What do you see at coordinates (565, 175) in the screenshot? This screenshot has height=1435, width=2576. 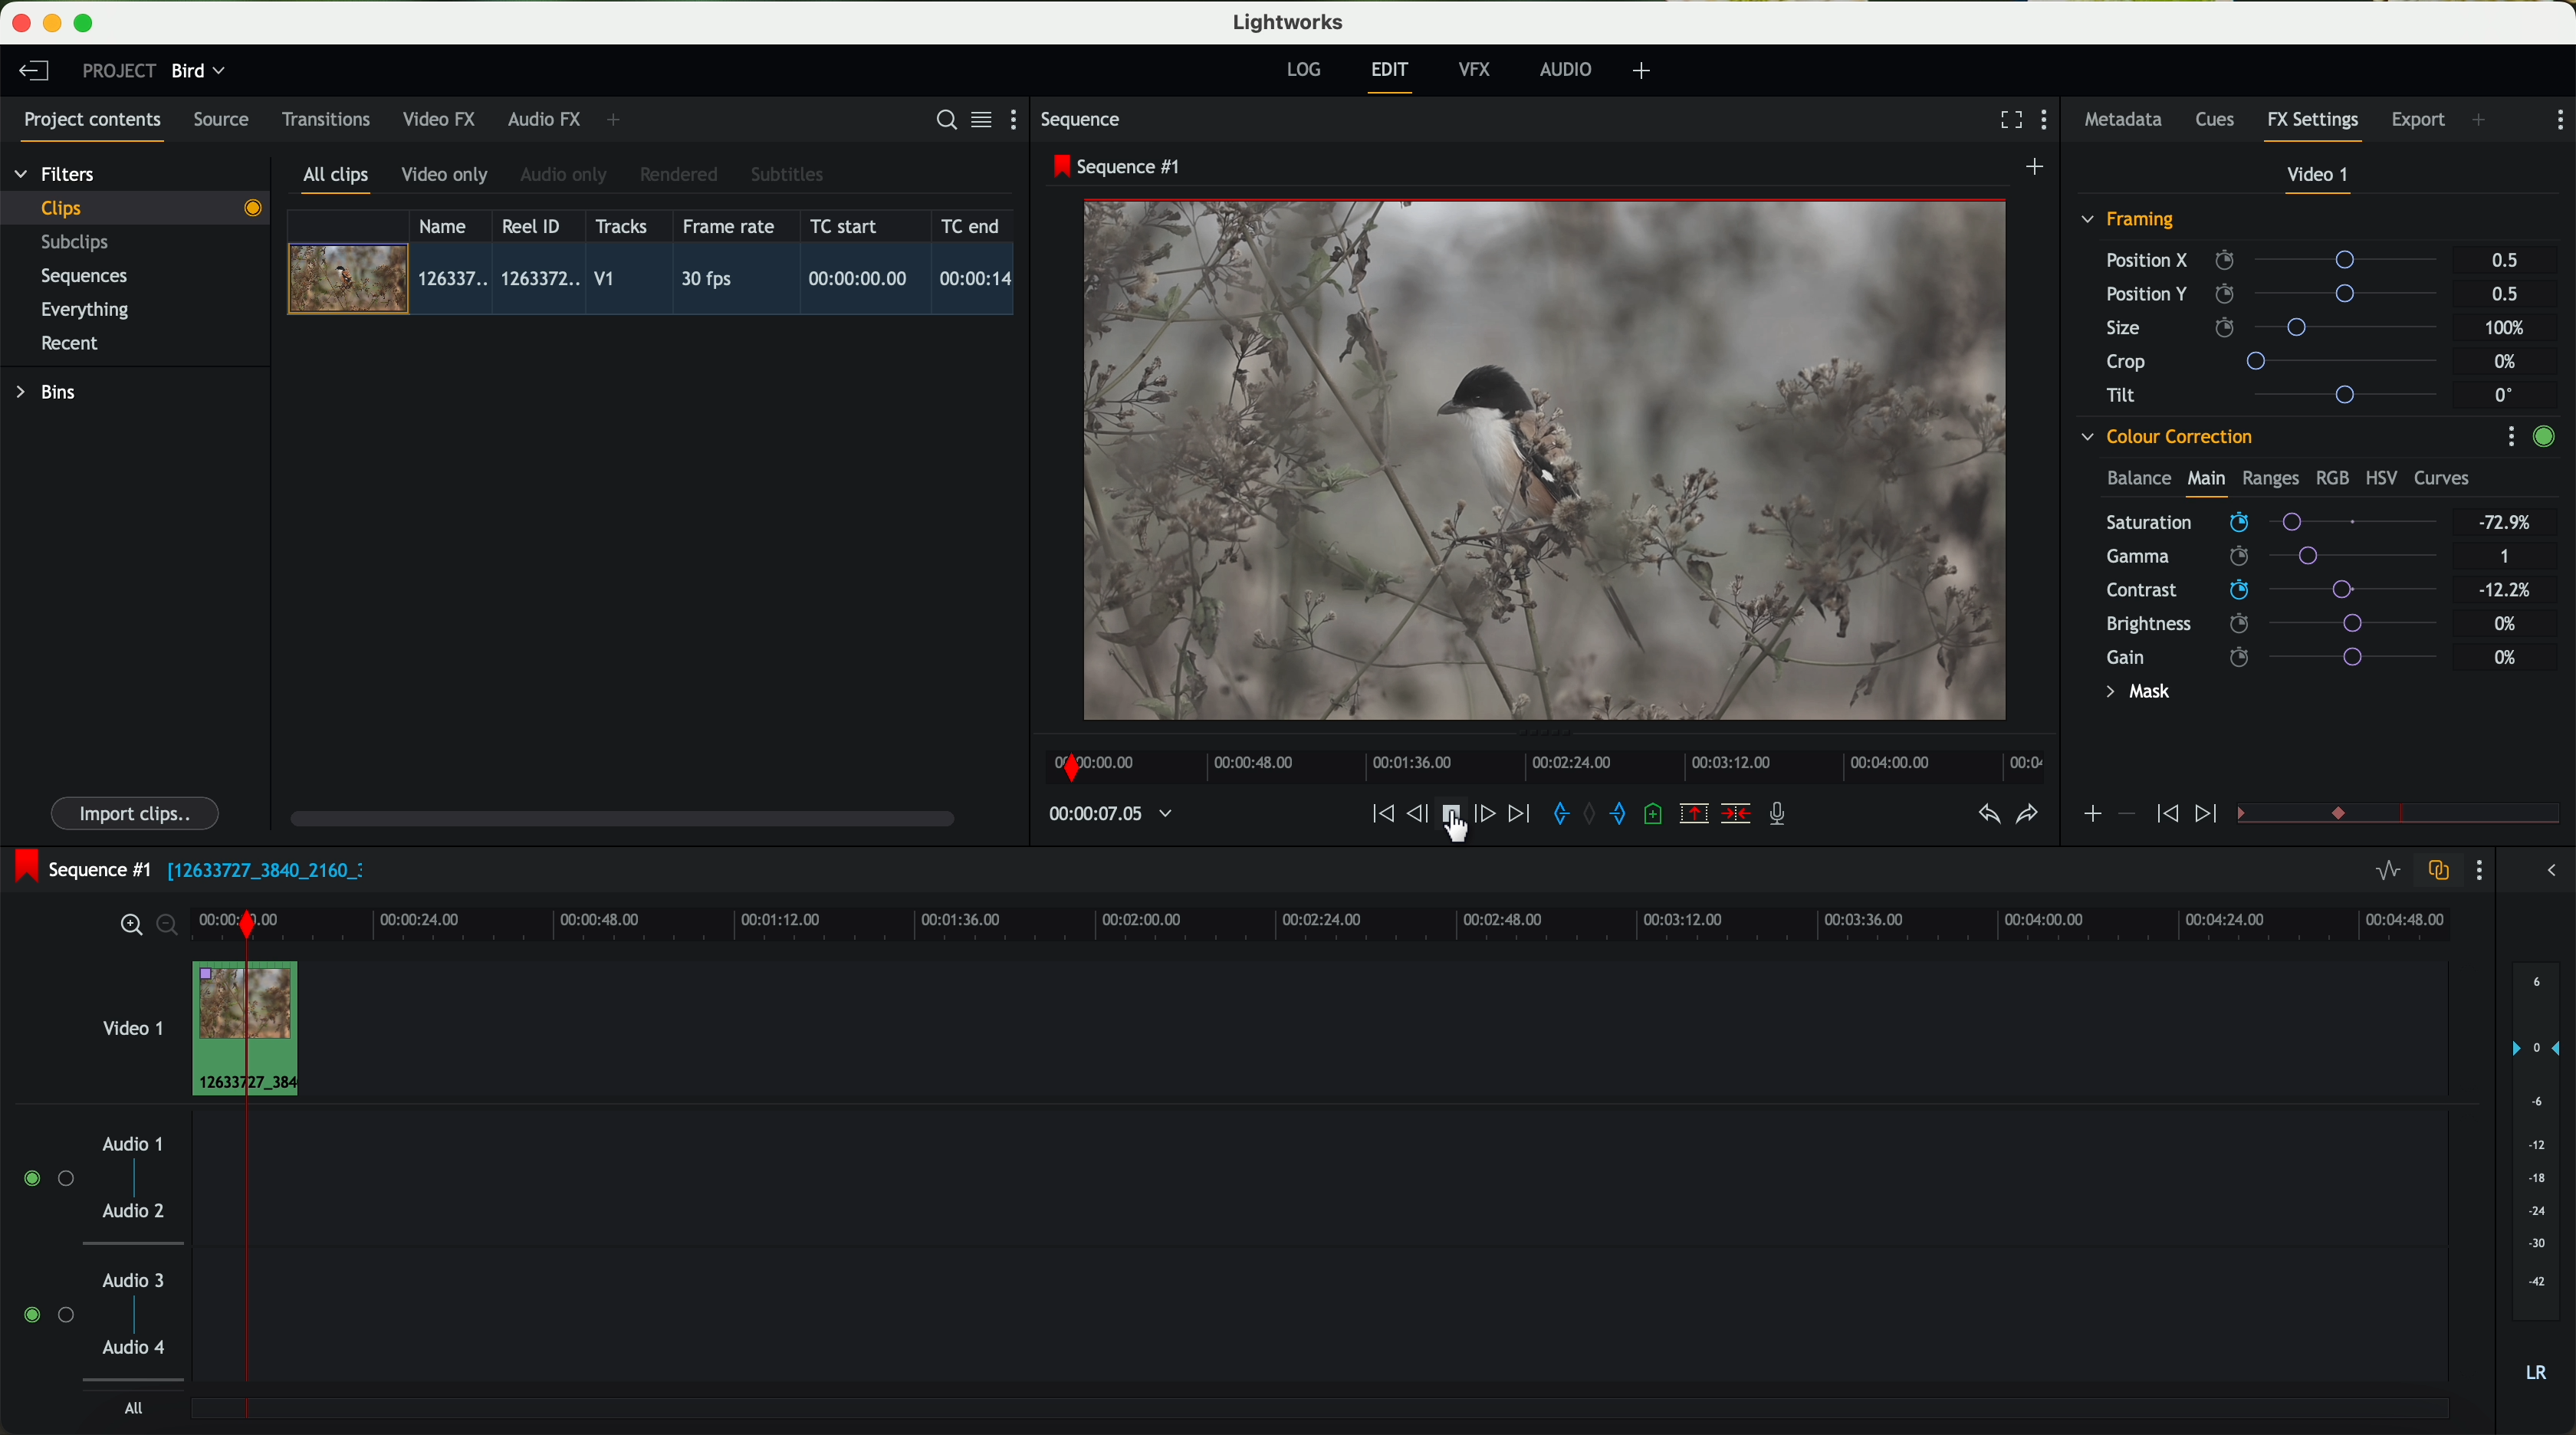 I see `audio only` at bounding box center [565, 175].